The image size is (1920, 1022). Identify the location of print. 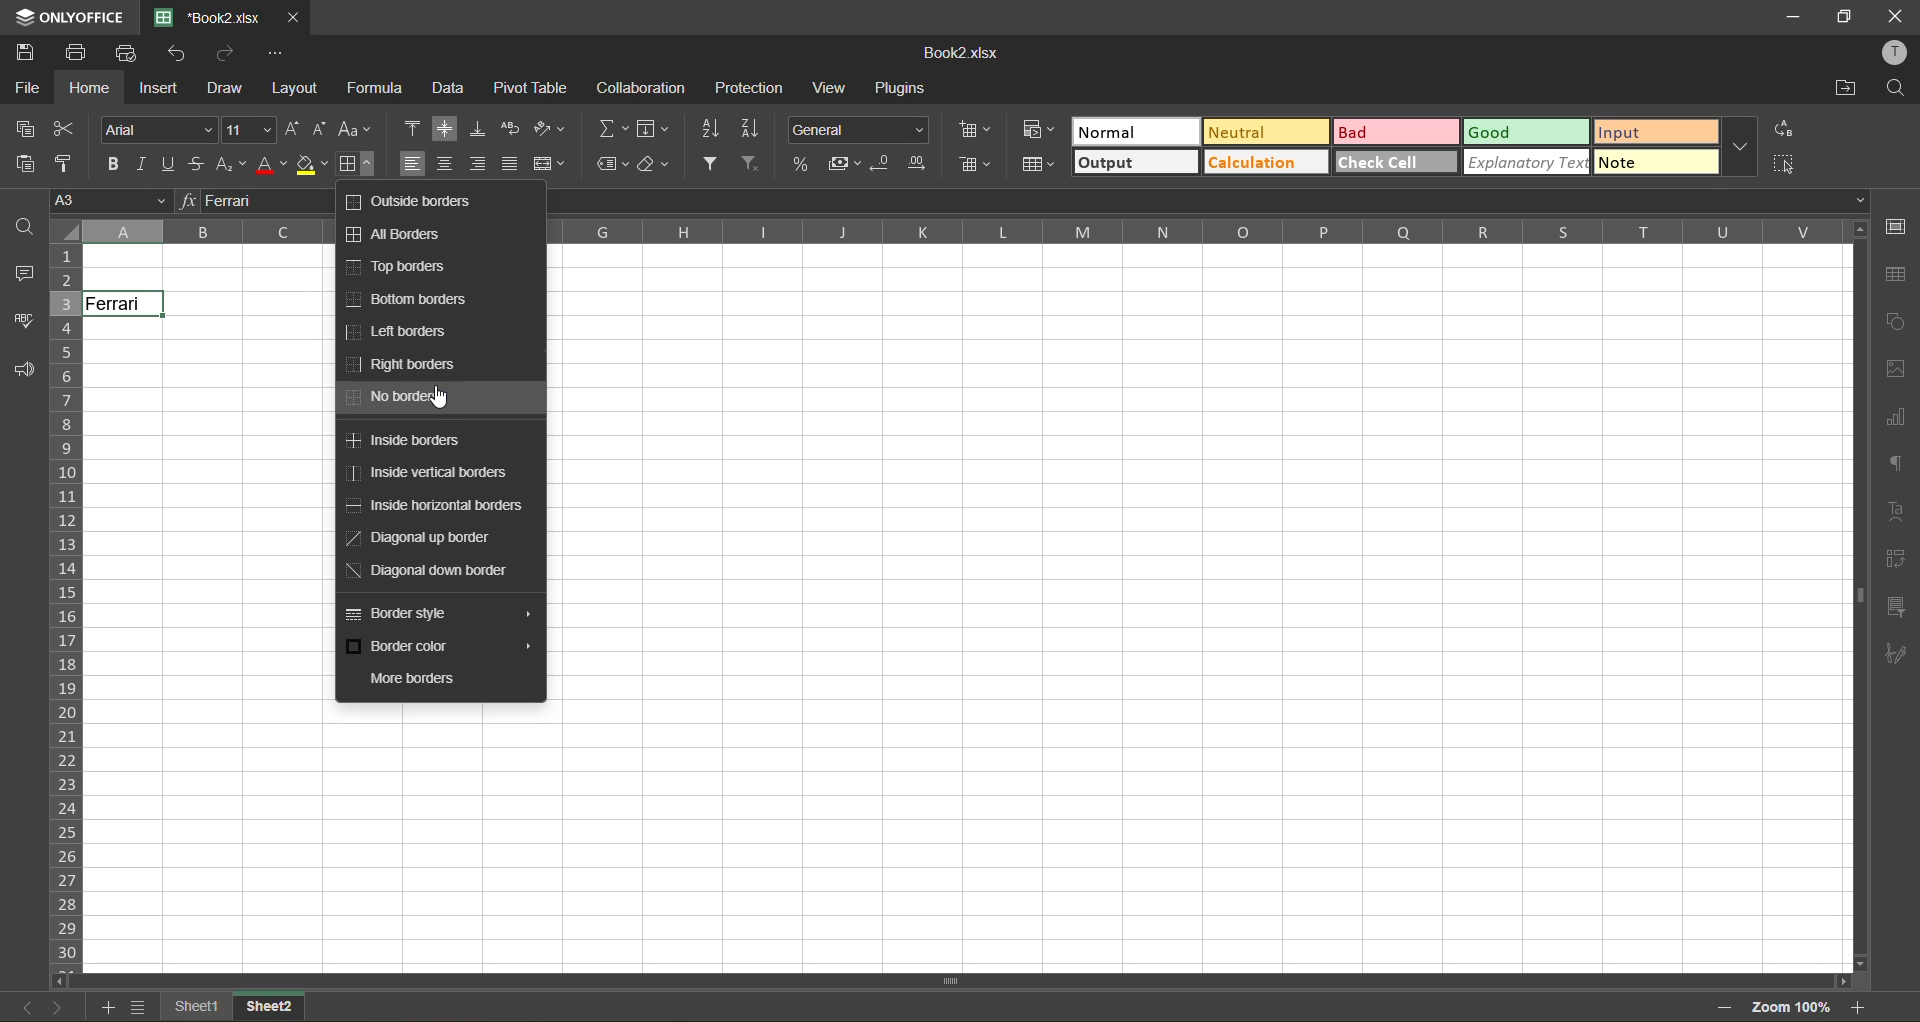
(75, 53).